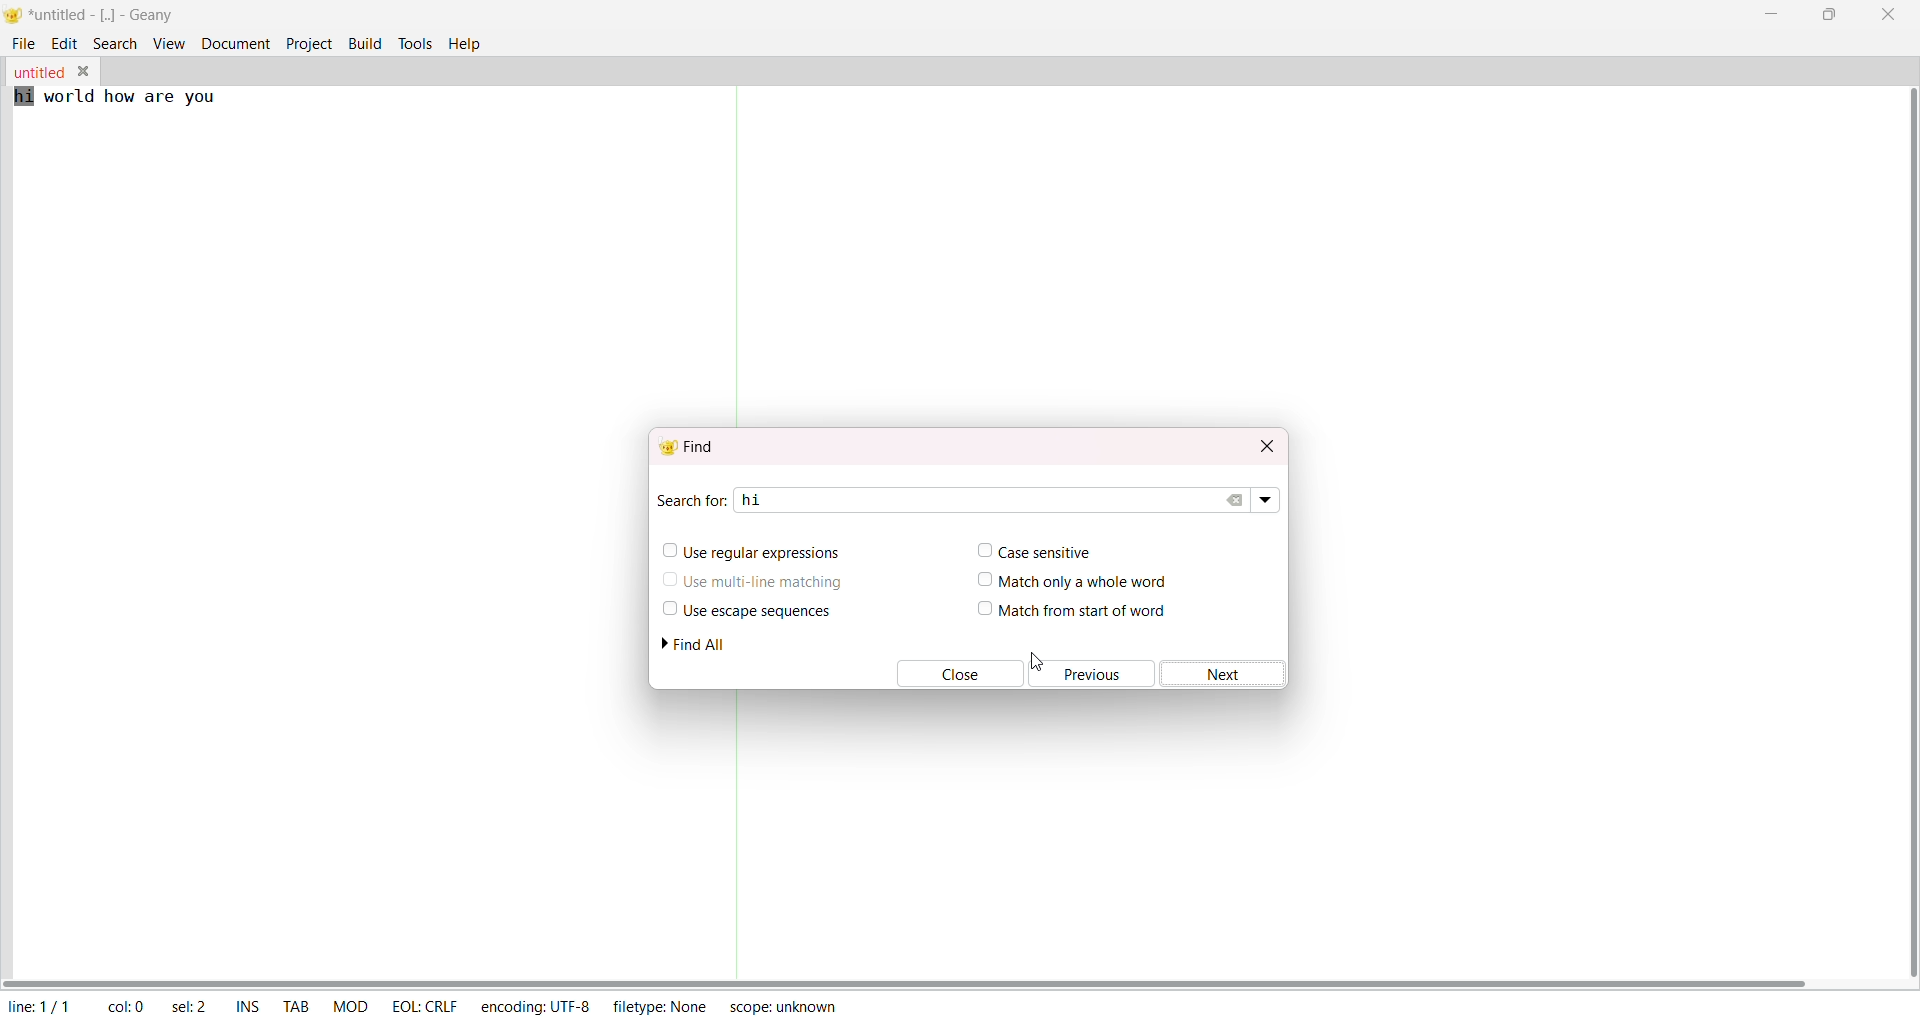 The image size is (1920, 1018). I want to click on cursor, so click(1039, 659).